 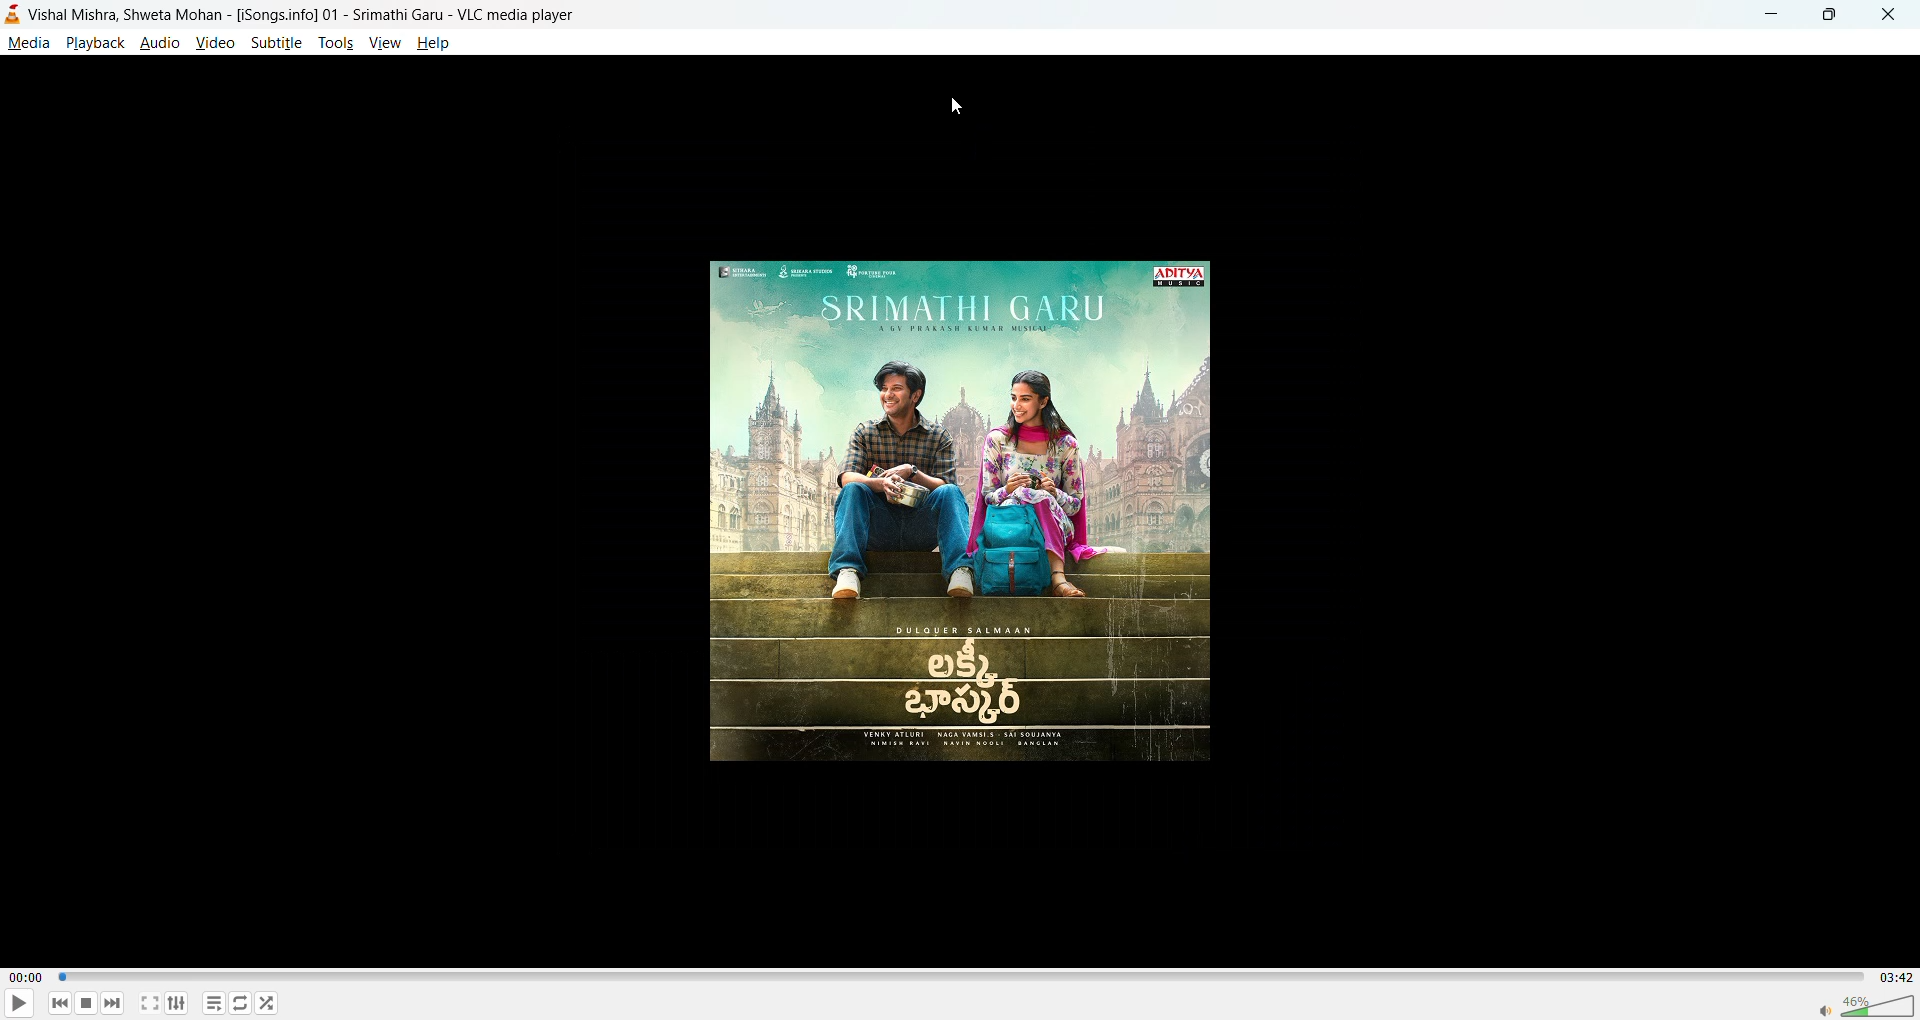 What do you see at coordinates (1892, 977) in the screenshot?
I see `03:42` at bounding box center [1892, 977].